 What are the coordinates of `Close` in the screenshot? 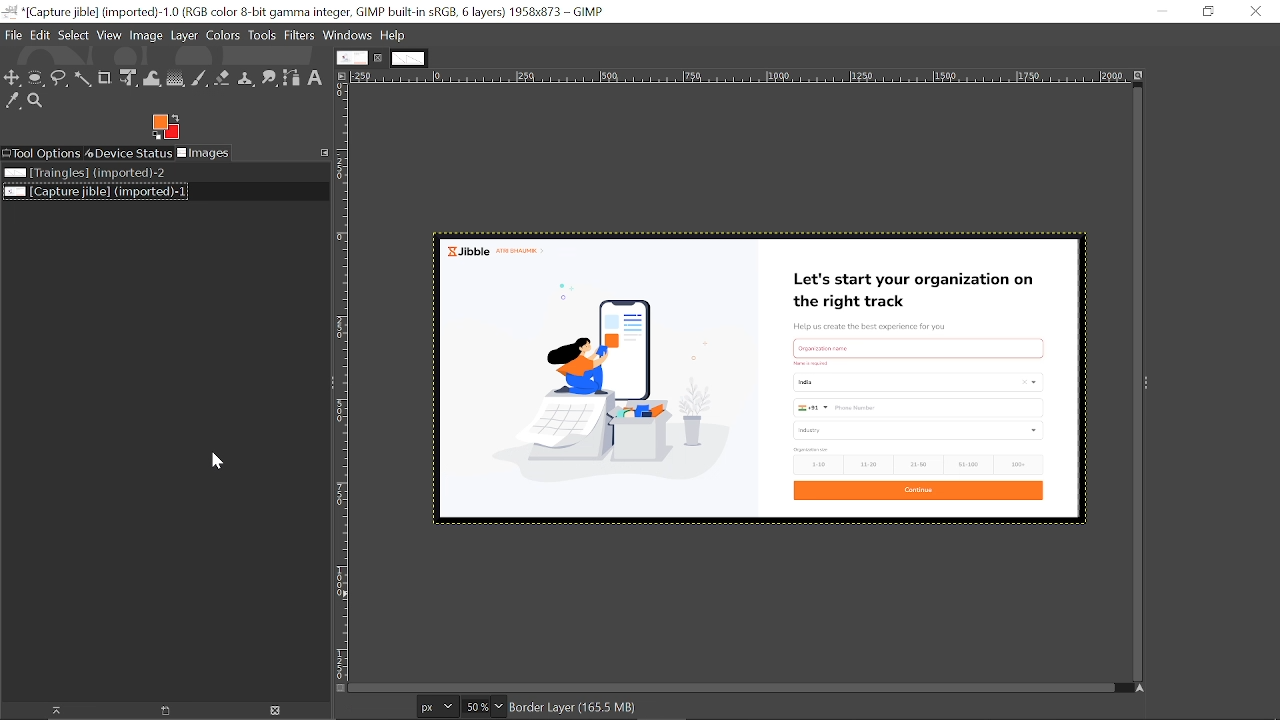 It's located at (1257, 11).